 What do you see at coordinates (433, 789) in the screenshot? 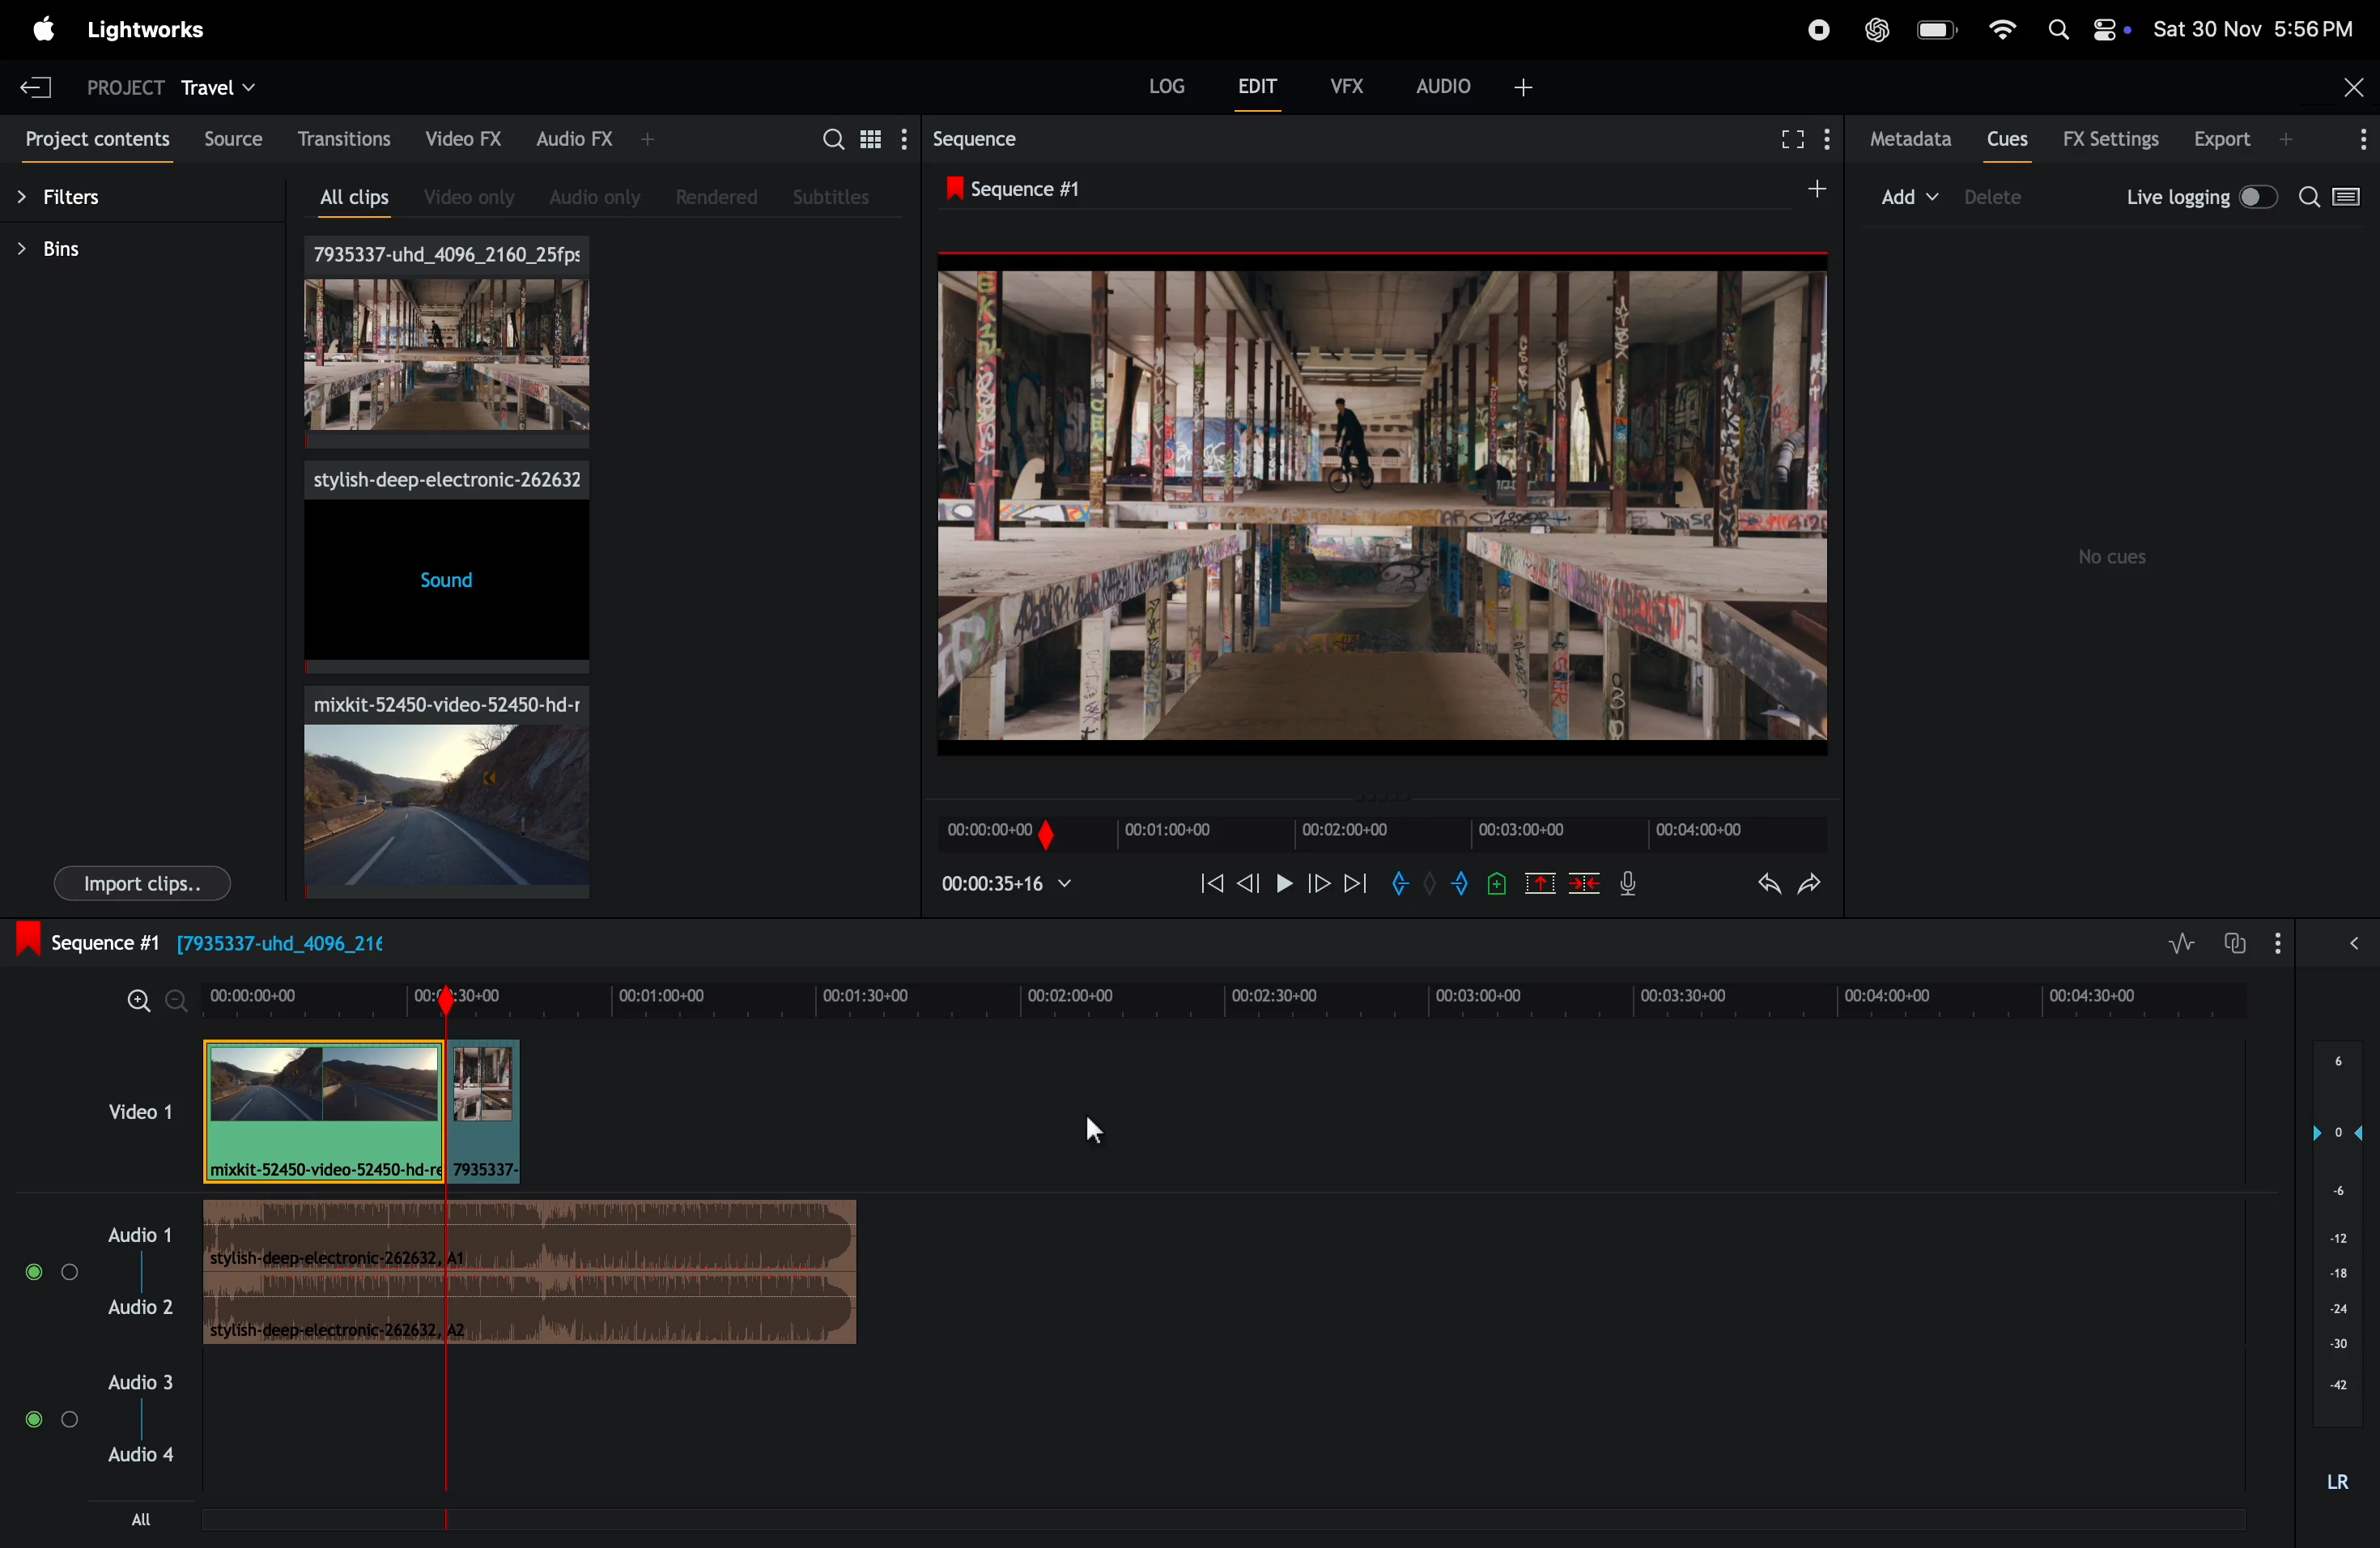
I see `video clip` at bounding box center [433, 789].